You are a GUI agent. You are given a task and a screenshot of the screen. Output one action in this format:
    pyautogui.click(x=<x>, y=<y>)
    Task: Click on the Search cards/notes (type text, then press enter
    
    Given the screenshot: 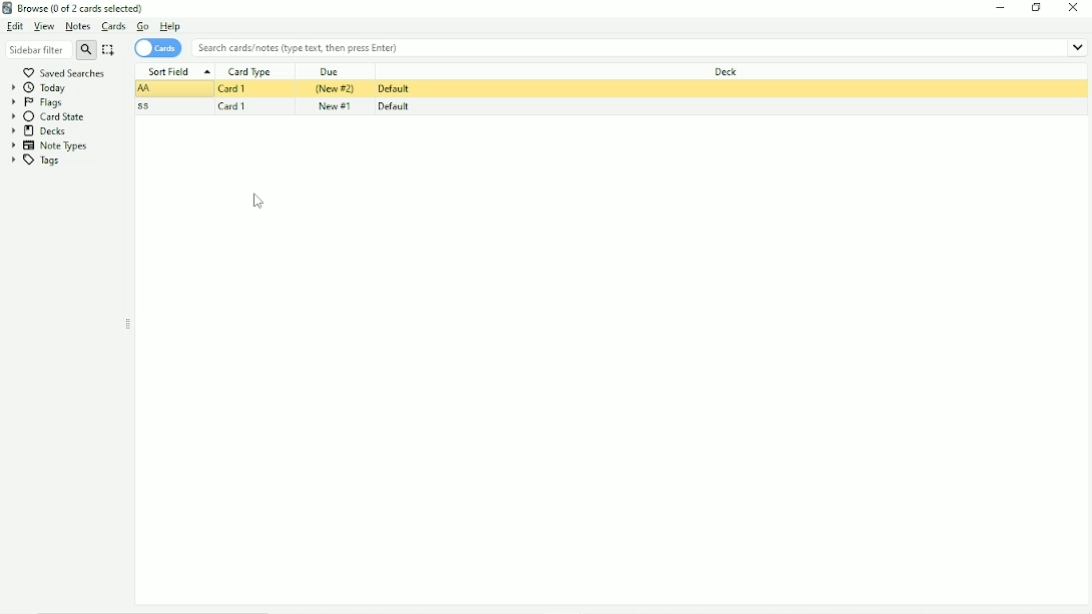 What is the action you would take?
    pyautogui.click(x=640, y=48)
    